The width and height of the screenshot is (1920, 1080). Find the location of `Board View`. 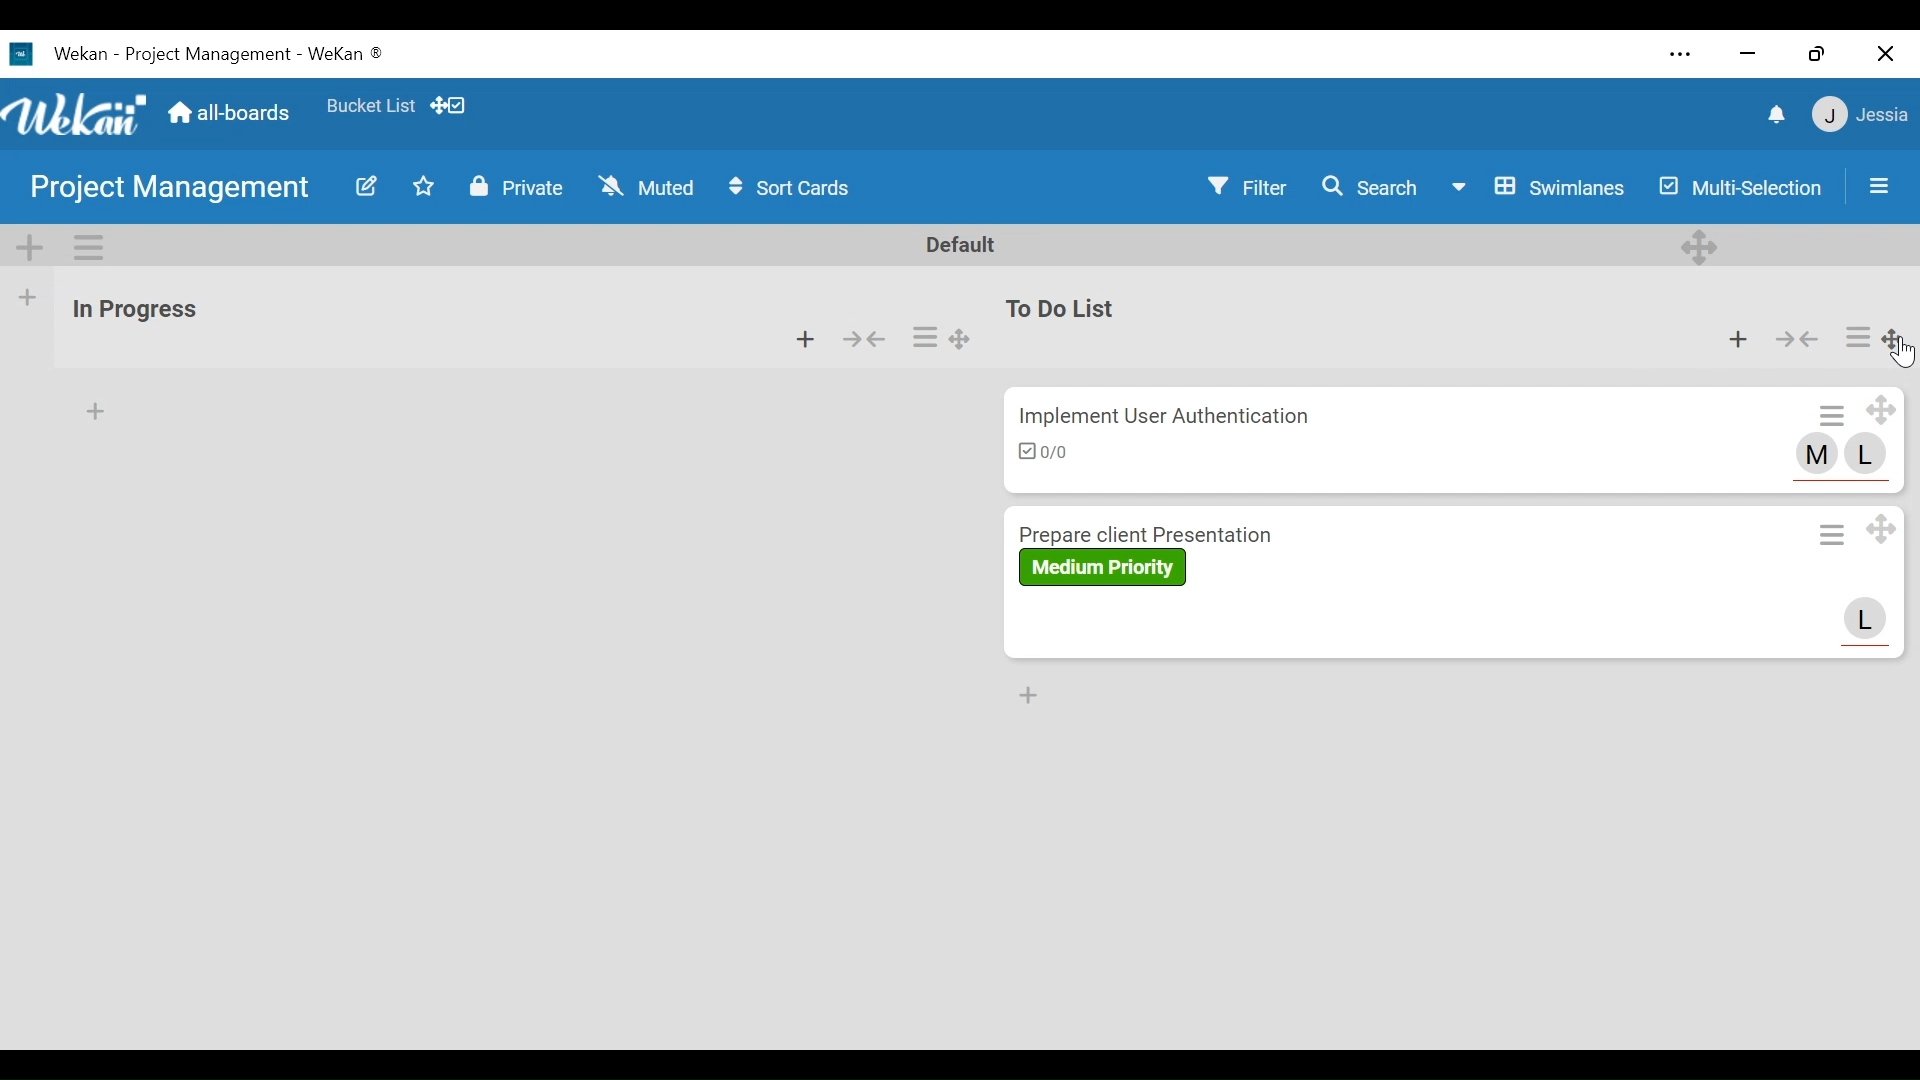

Board View is located at coordinates (1539, 187).